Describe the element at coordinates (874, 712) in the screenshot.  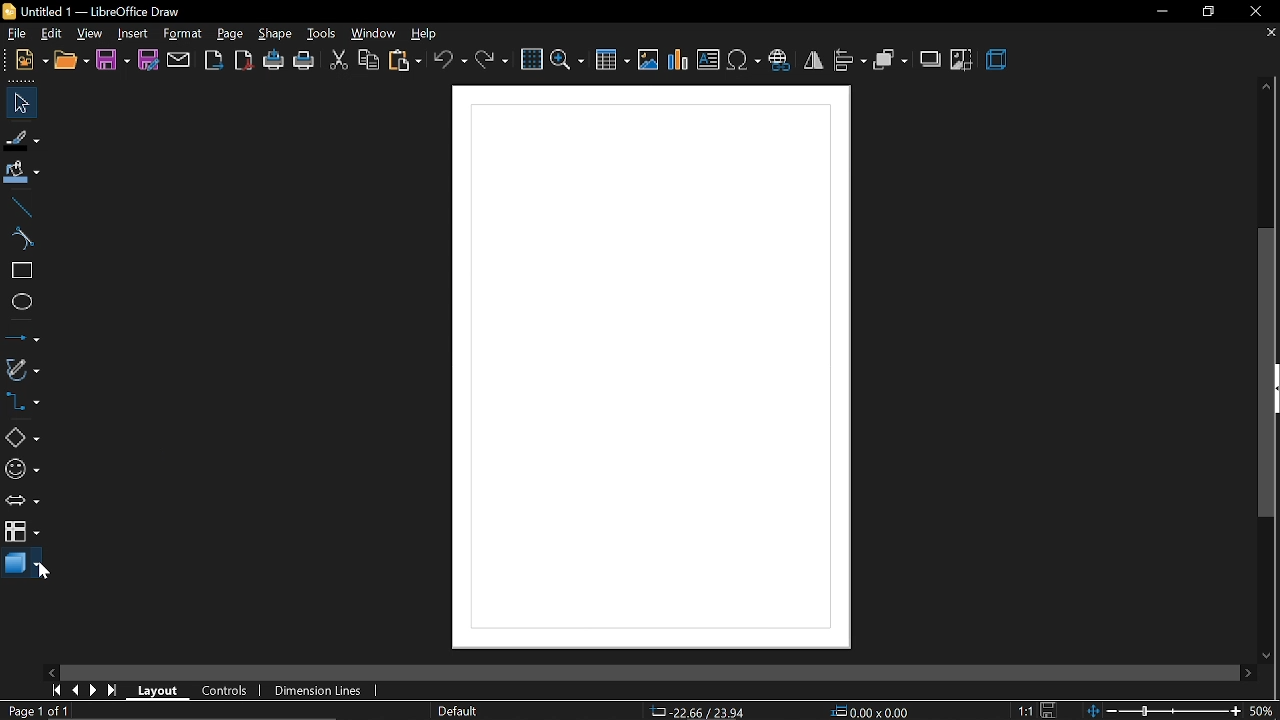
I see `0.00x0.00` at that location.